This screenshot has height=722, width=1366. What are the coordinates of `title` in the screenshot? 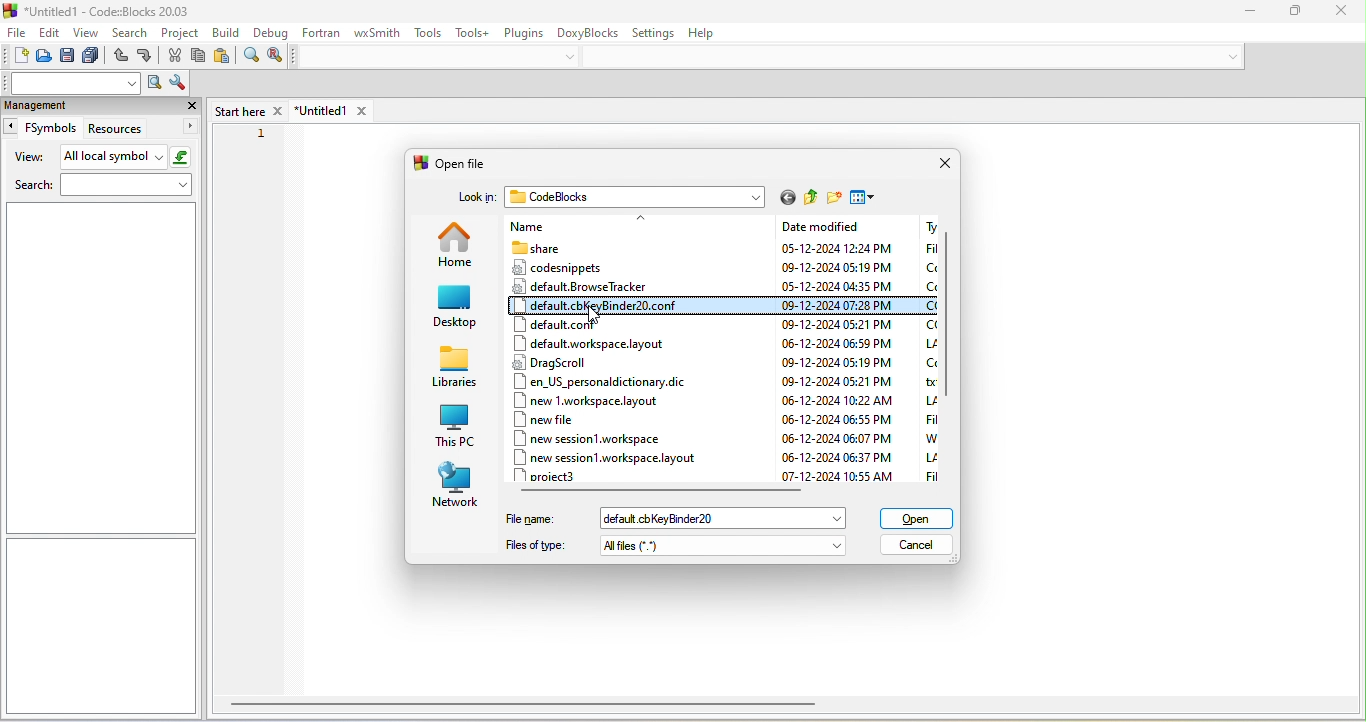 It's located at (102, 10).